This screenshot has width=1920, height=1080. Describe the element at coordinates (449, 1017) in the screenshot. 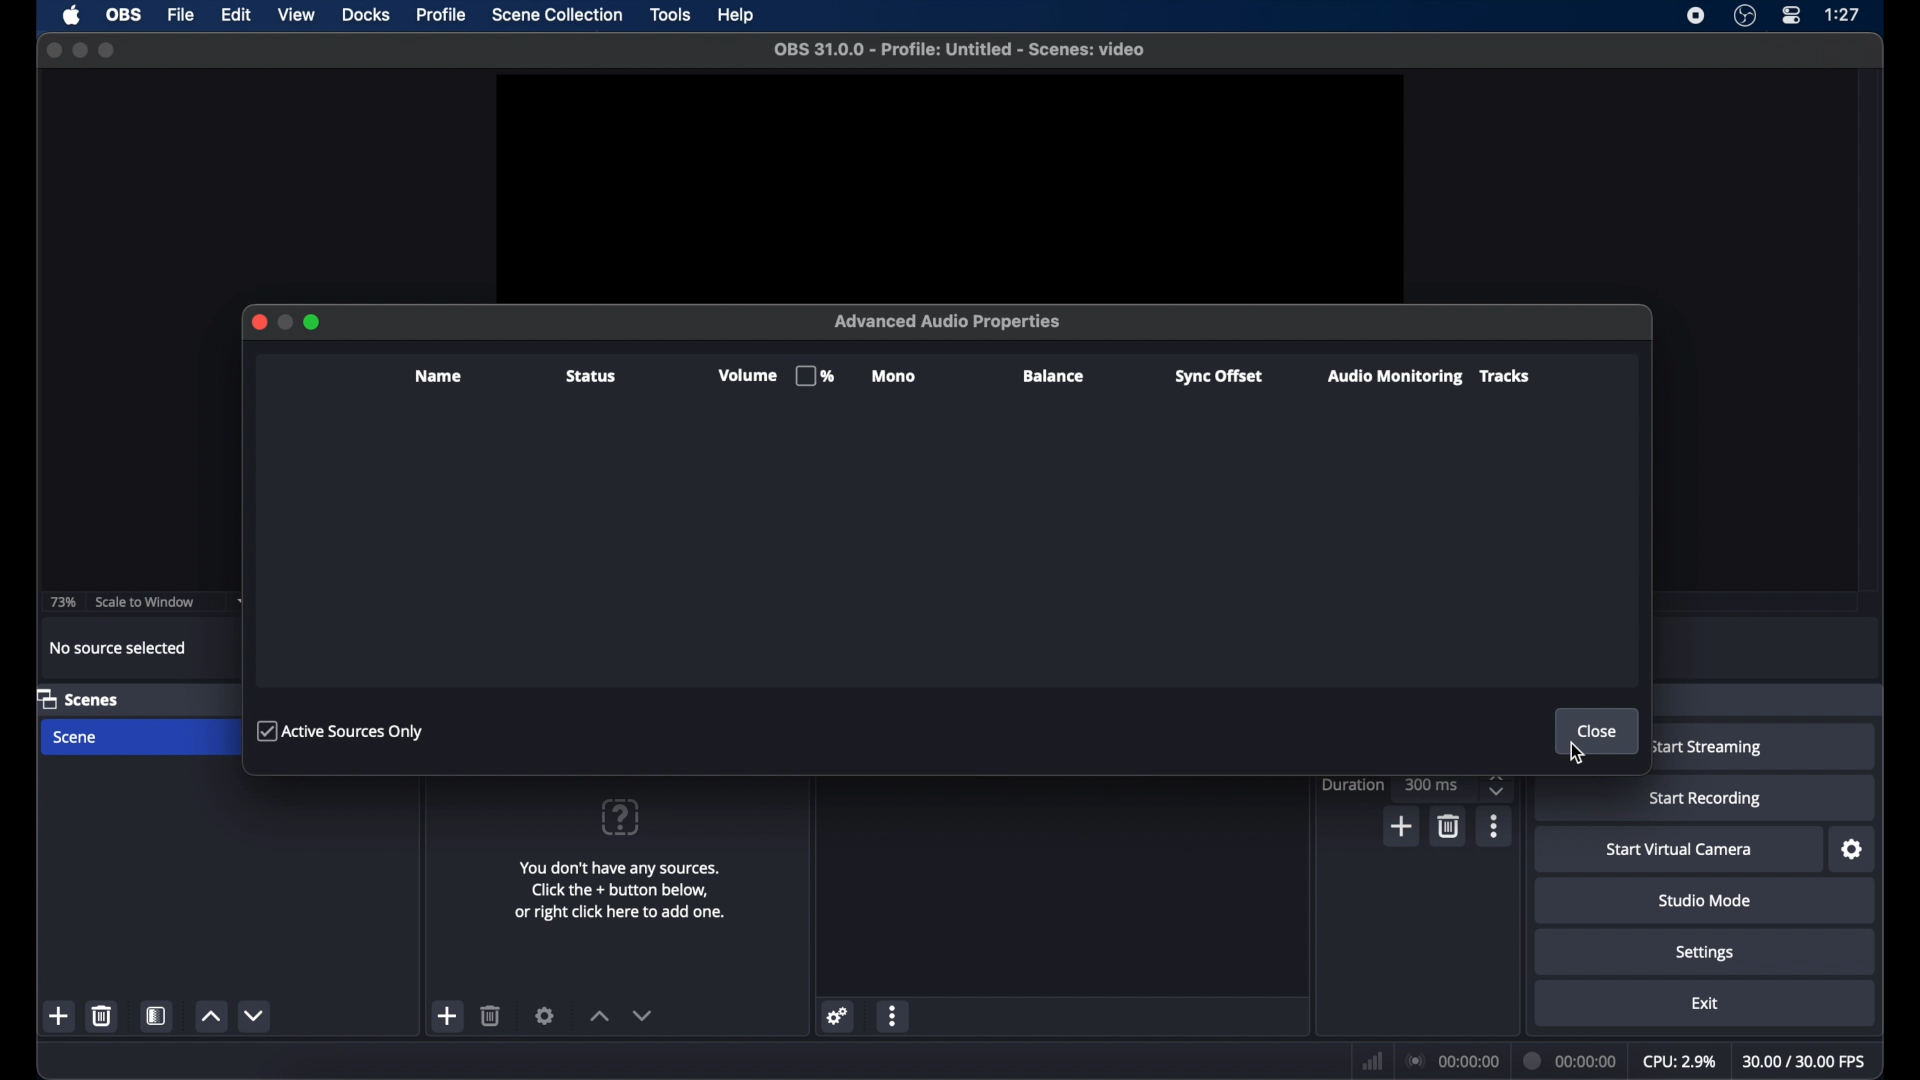

I see `add` at that location.